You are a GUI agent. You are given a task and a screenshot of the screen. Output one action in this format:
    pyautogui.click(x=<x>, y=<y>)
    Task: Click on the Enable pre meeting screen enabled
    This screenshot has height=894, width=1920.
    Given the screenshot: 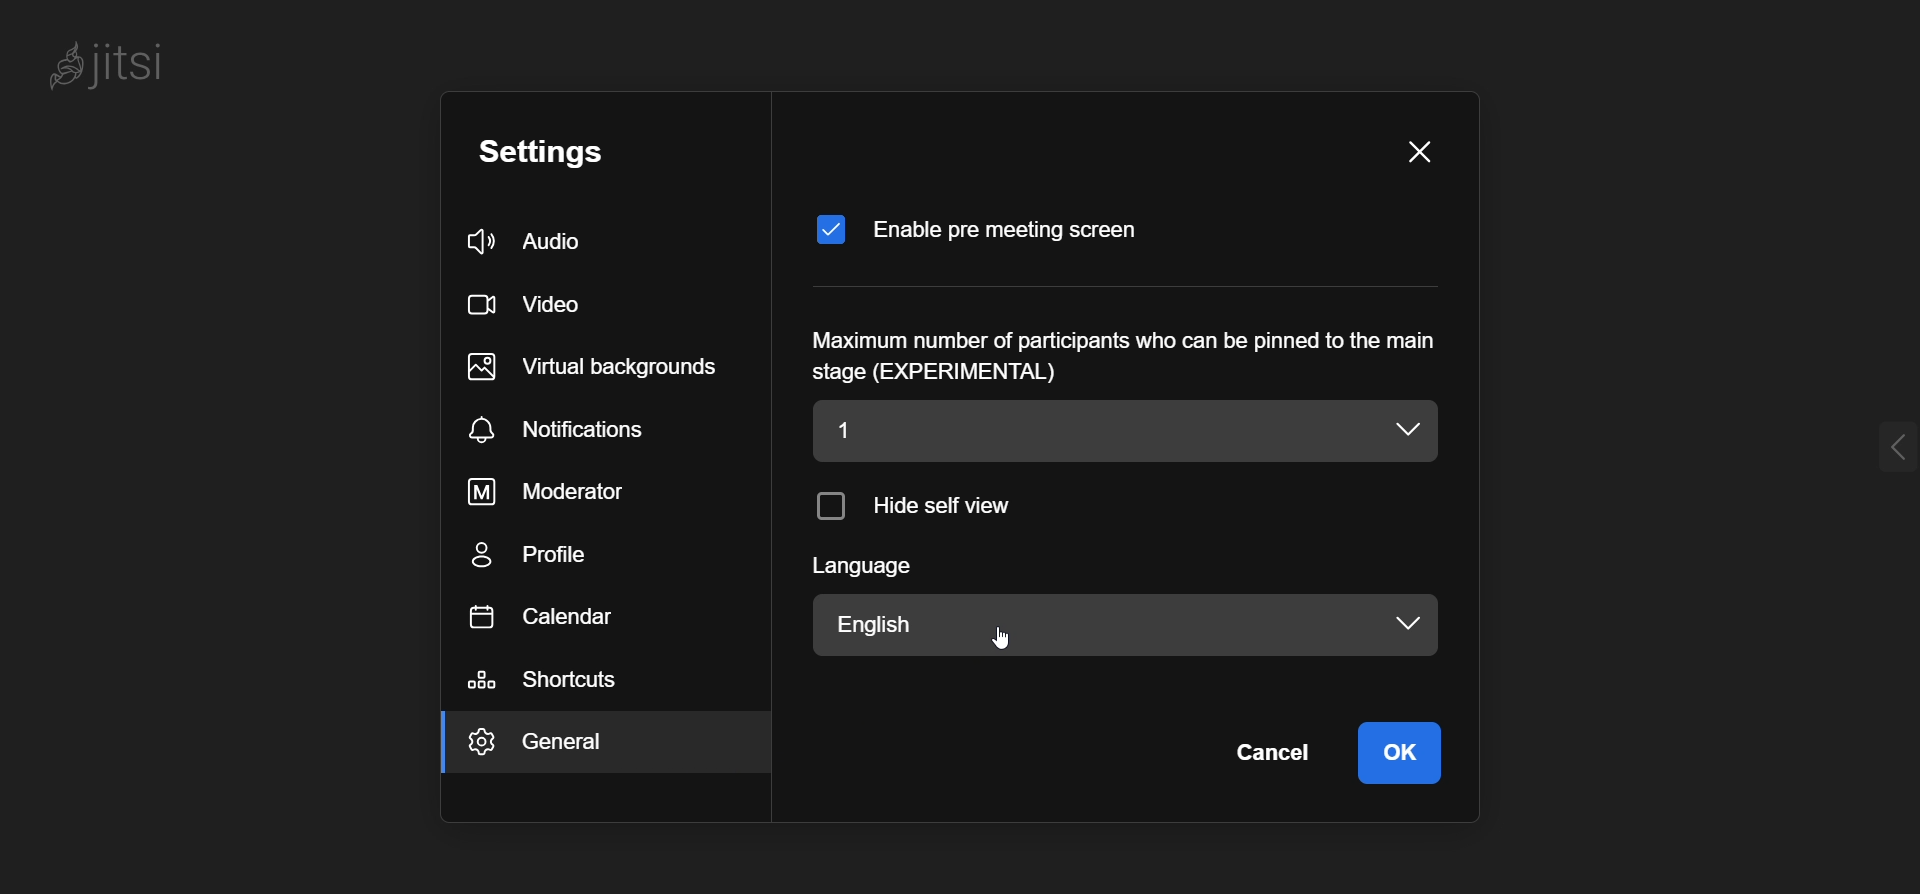 What is the action you would take?
    pyautogui.click(x=988, y=220)
    